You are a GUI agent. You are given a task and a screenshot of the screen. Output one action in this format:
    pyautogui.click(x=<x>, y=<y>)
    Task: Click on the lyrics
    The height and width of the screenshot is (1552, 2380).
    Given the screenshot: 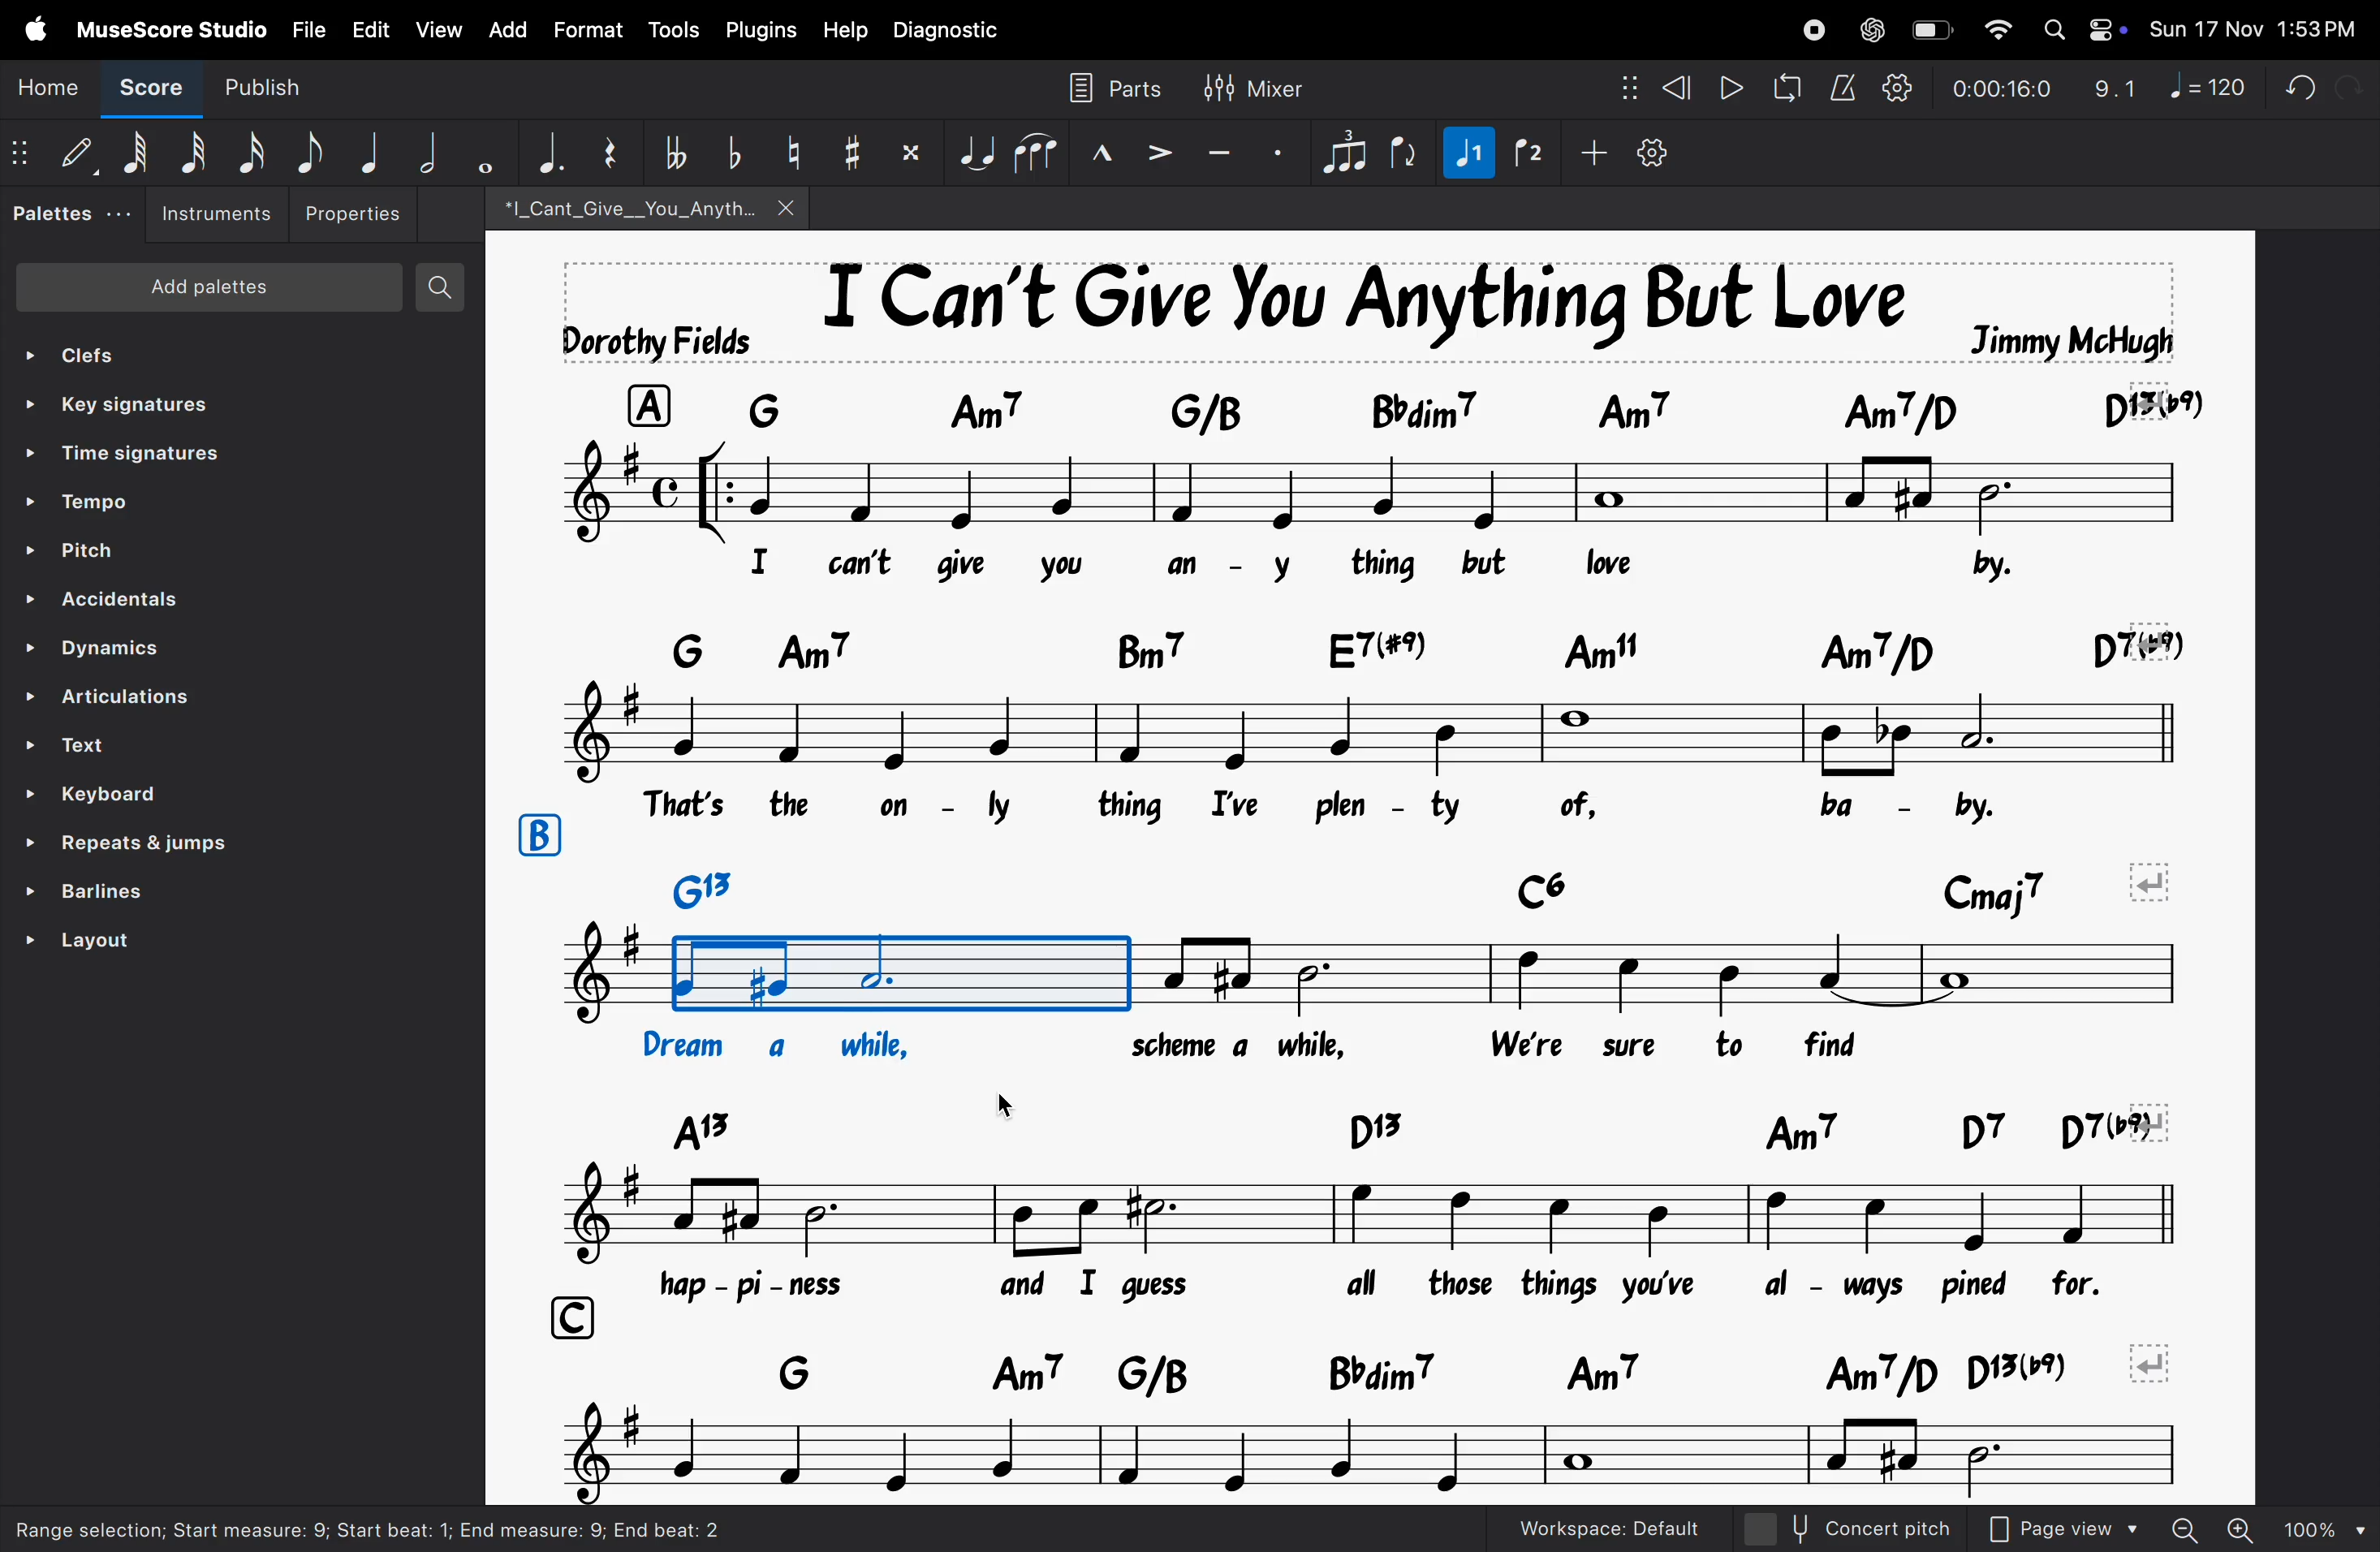 What is the action you would take?
    pyautogui.click(x=1387, y=1286)
    